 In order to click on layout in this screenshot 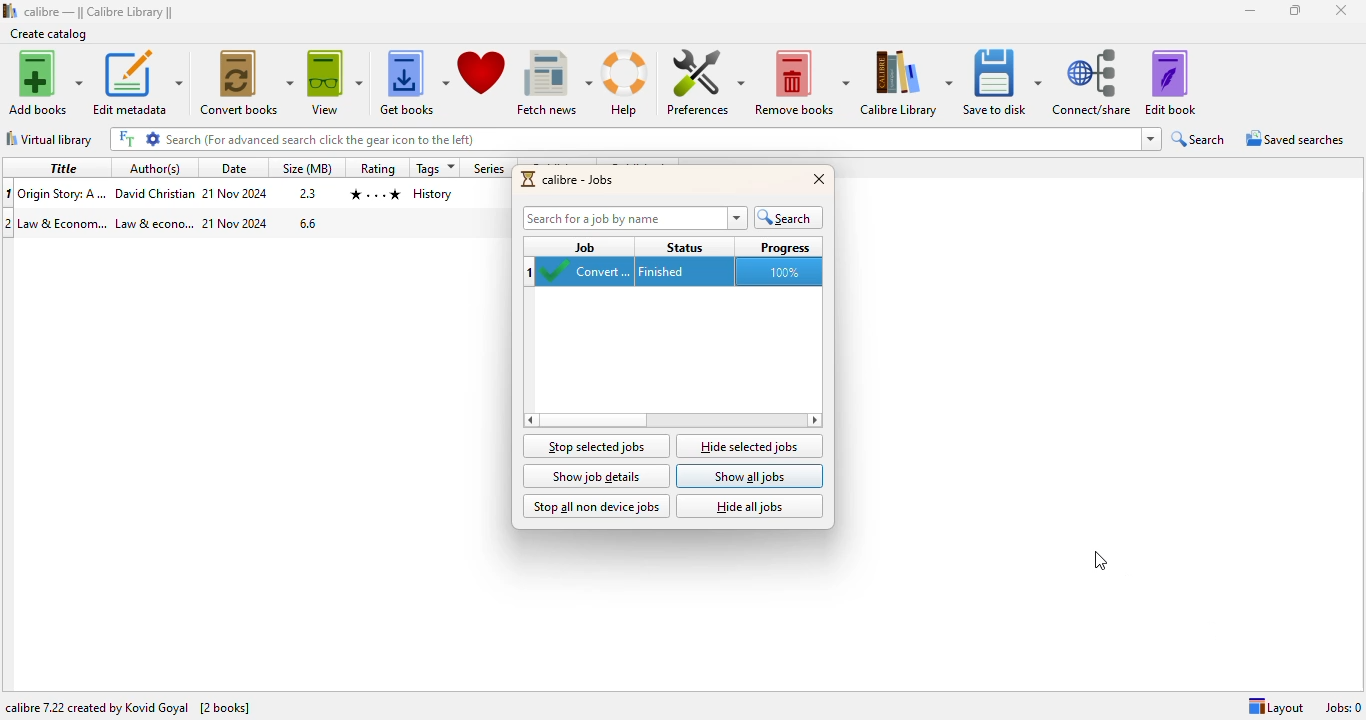, I will do `click(1275, 707)`.